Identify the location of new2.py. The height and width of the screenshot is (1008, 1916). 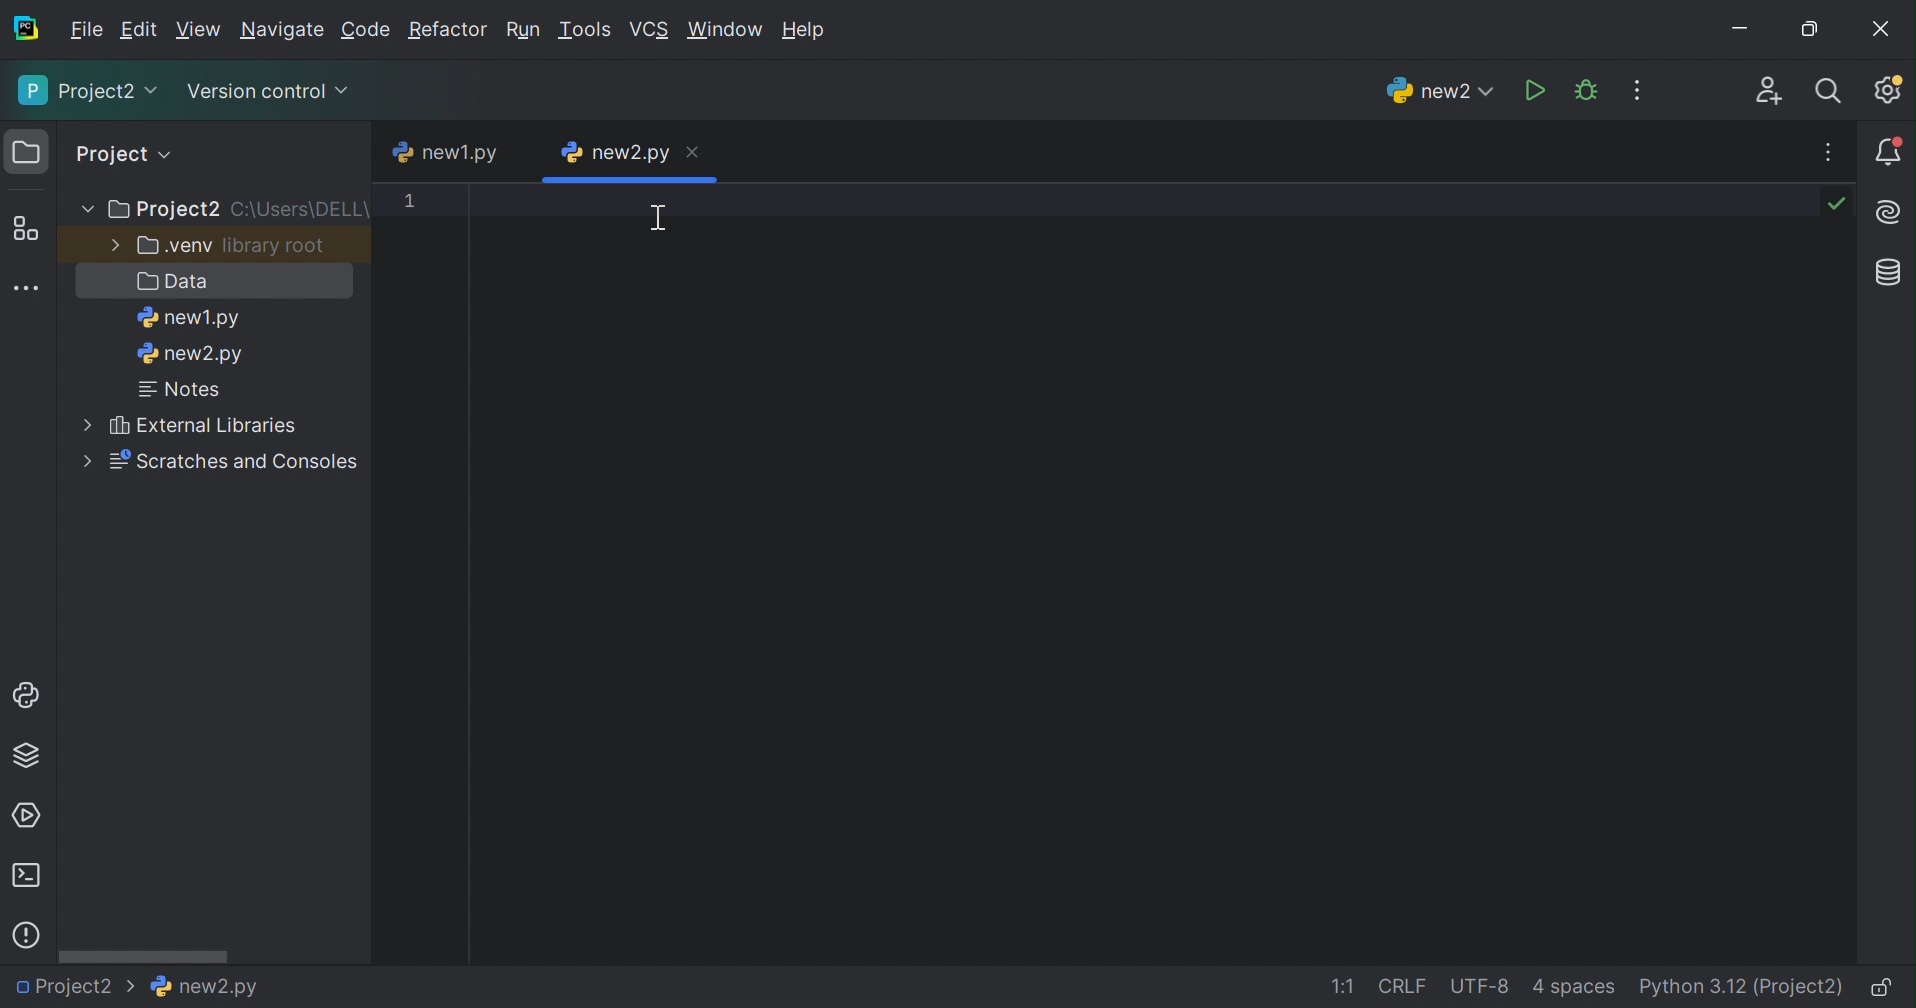
(192, 356).